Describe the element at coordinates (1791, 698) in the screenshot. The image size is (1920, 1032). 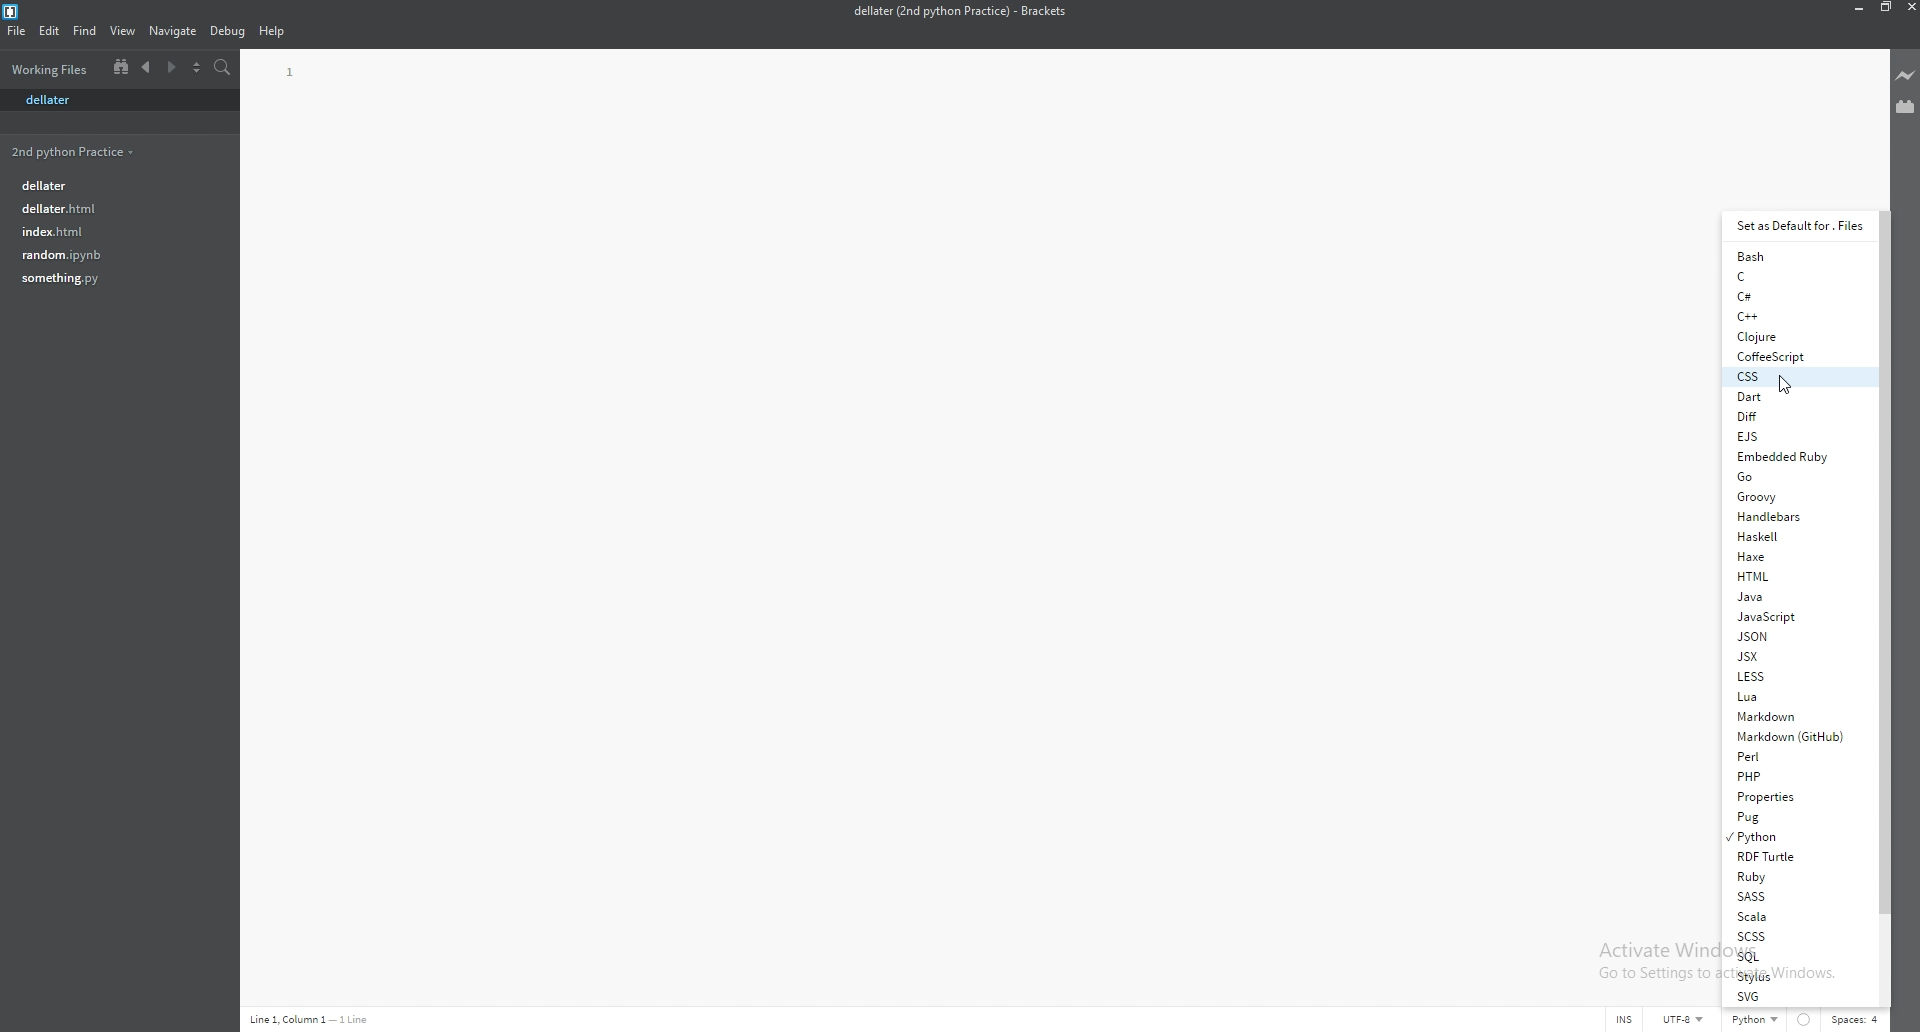
I see `lua` at that location.